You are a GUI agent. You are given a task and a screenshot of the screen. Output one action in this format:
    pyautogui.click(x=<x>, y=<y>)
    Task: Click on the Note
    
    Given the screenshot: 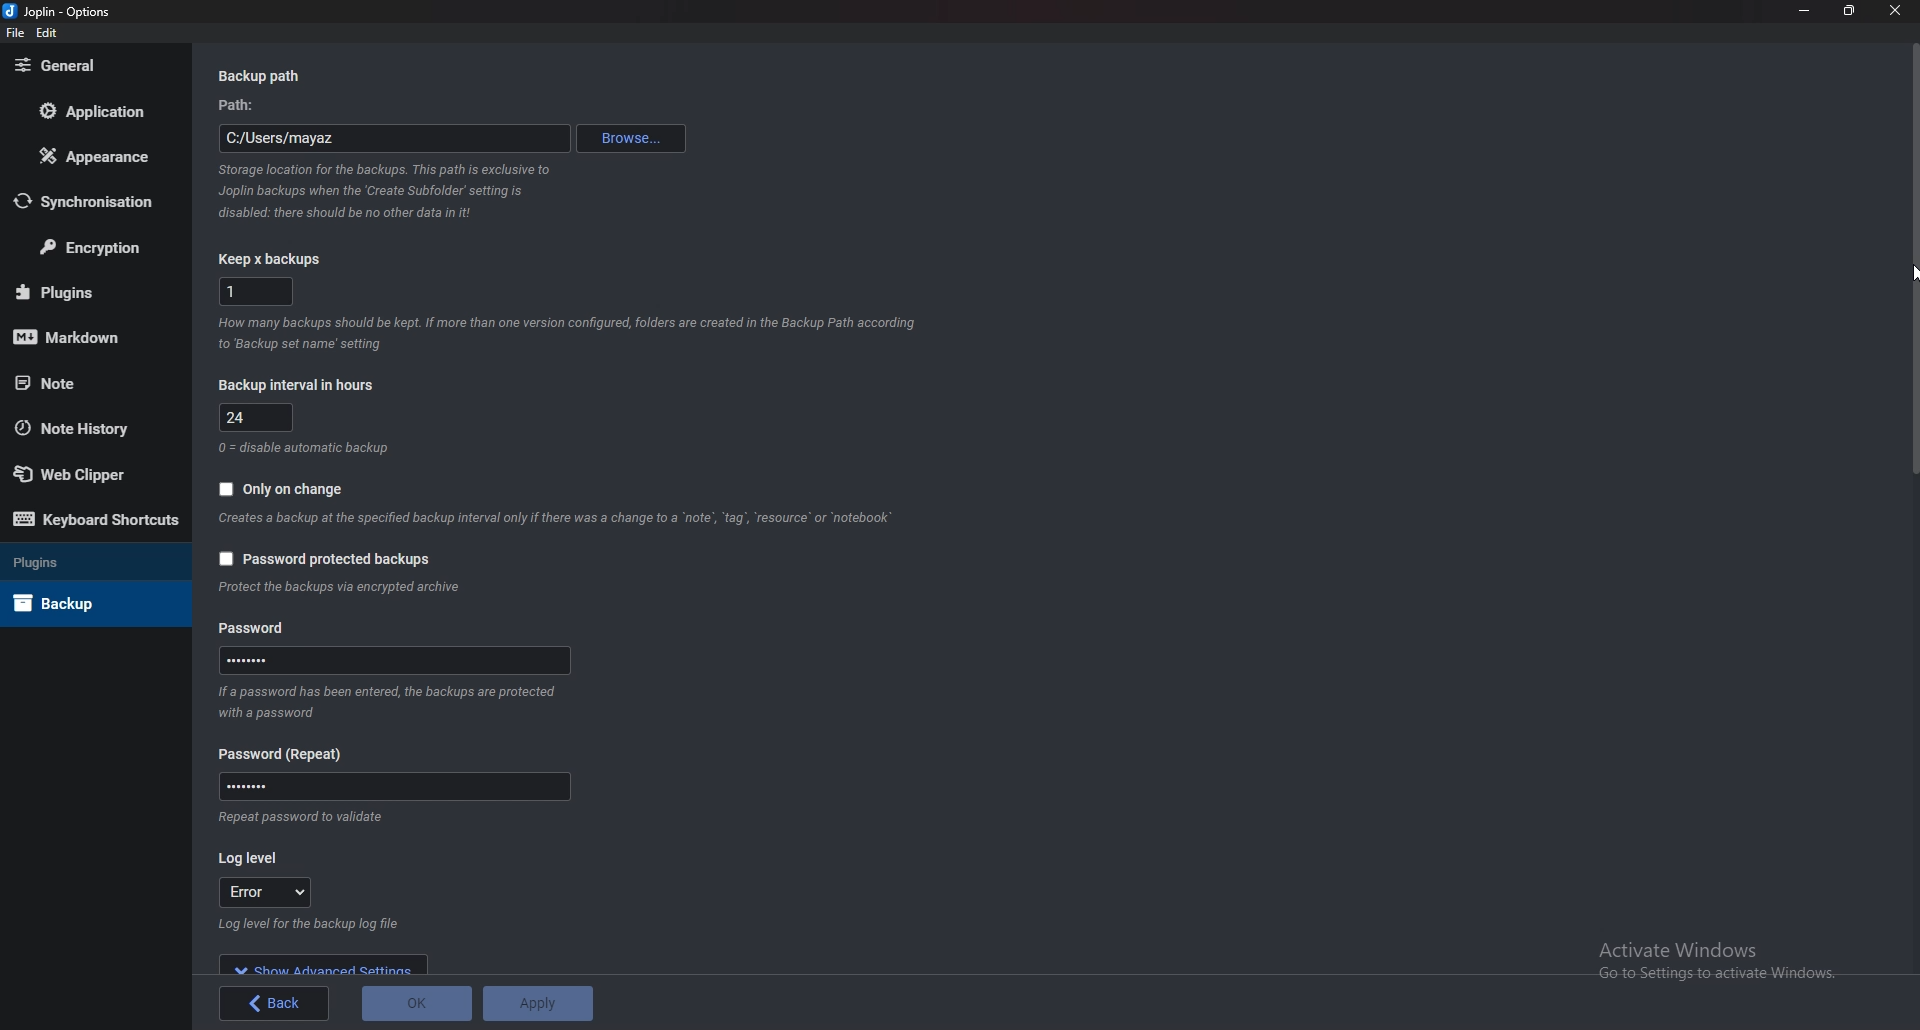 What is the action you would take?
    pyautogui.click(x=89, y=381)
    